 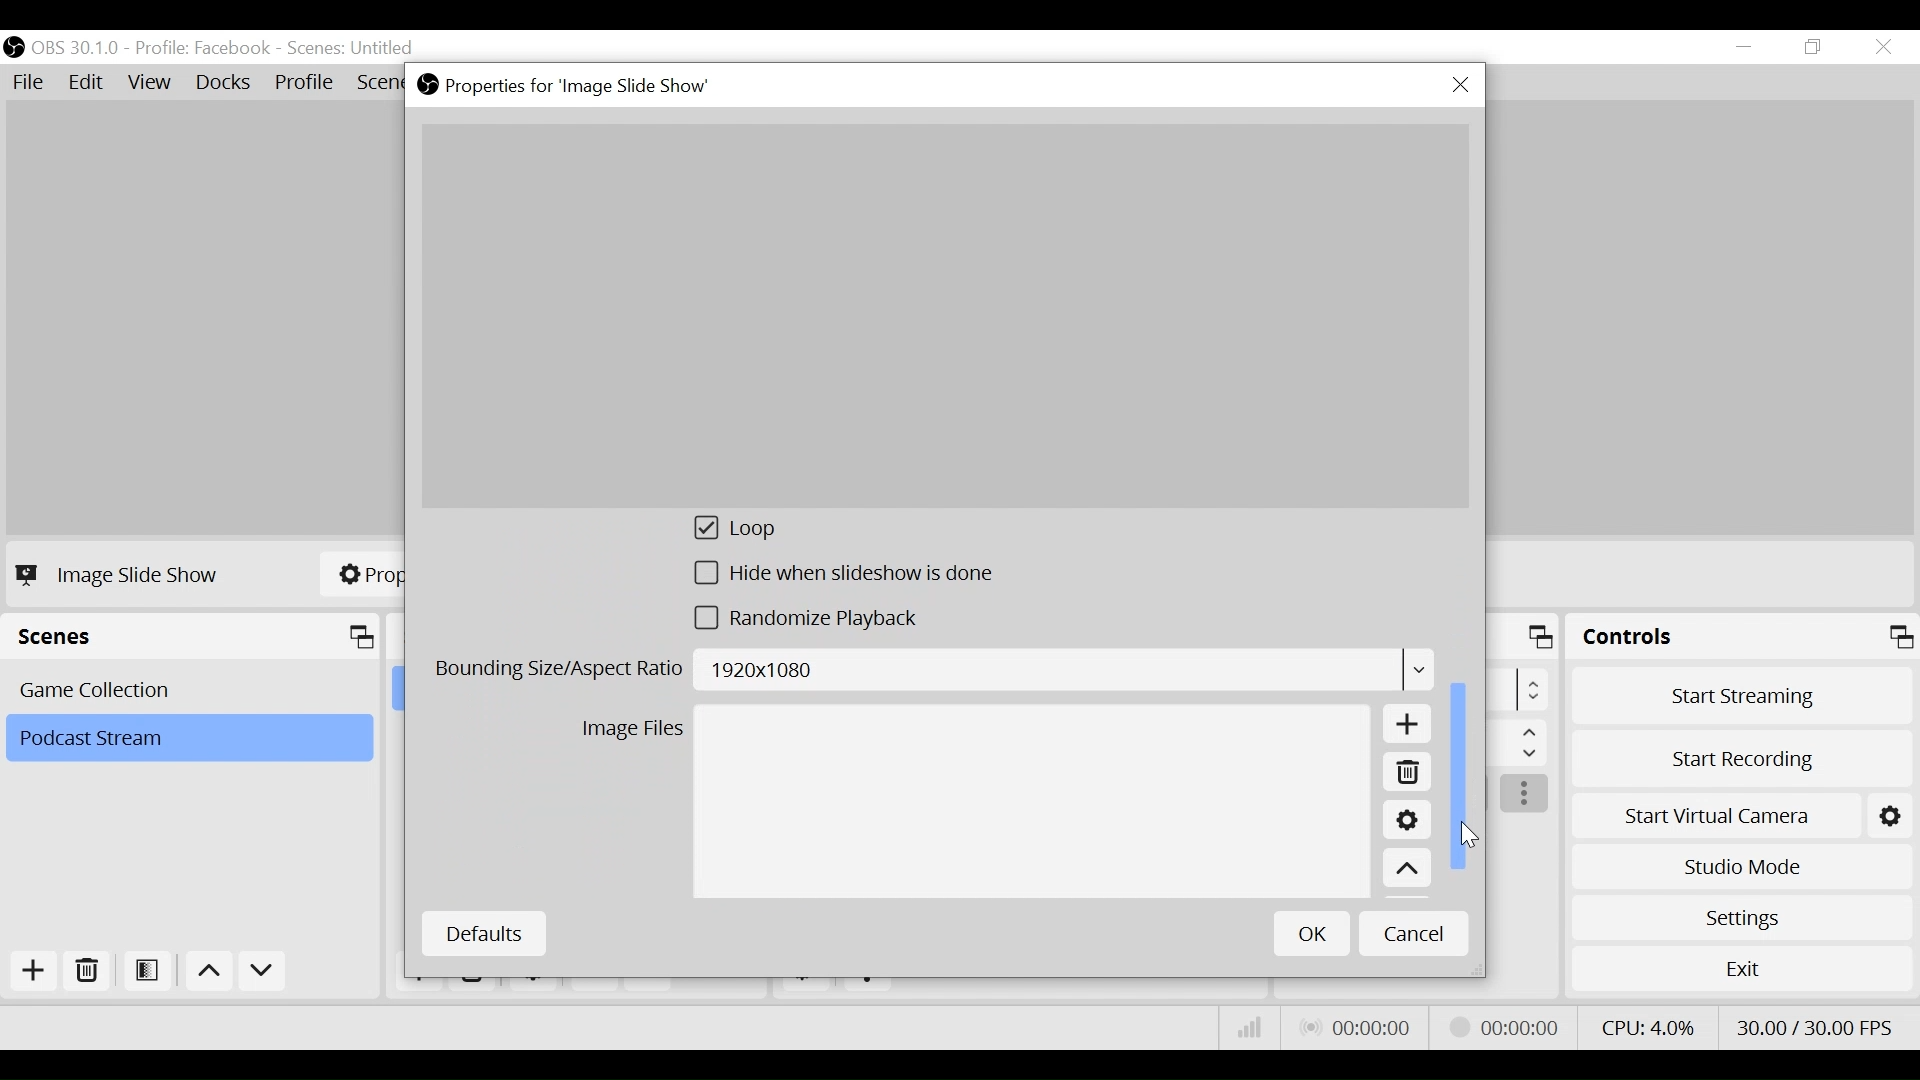 What do you see at coordinates (483, 934) in the screenshot?
I see `Defaults` at bounding box center [483, 934].